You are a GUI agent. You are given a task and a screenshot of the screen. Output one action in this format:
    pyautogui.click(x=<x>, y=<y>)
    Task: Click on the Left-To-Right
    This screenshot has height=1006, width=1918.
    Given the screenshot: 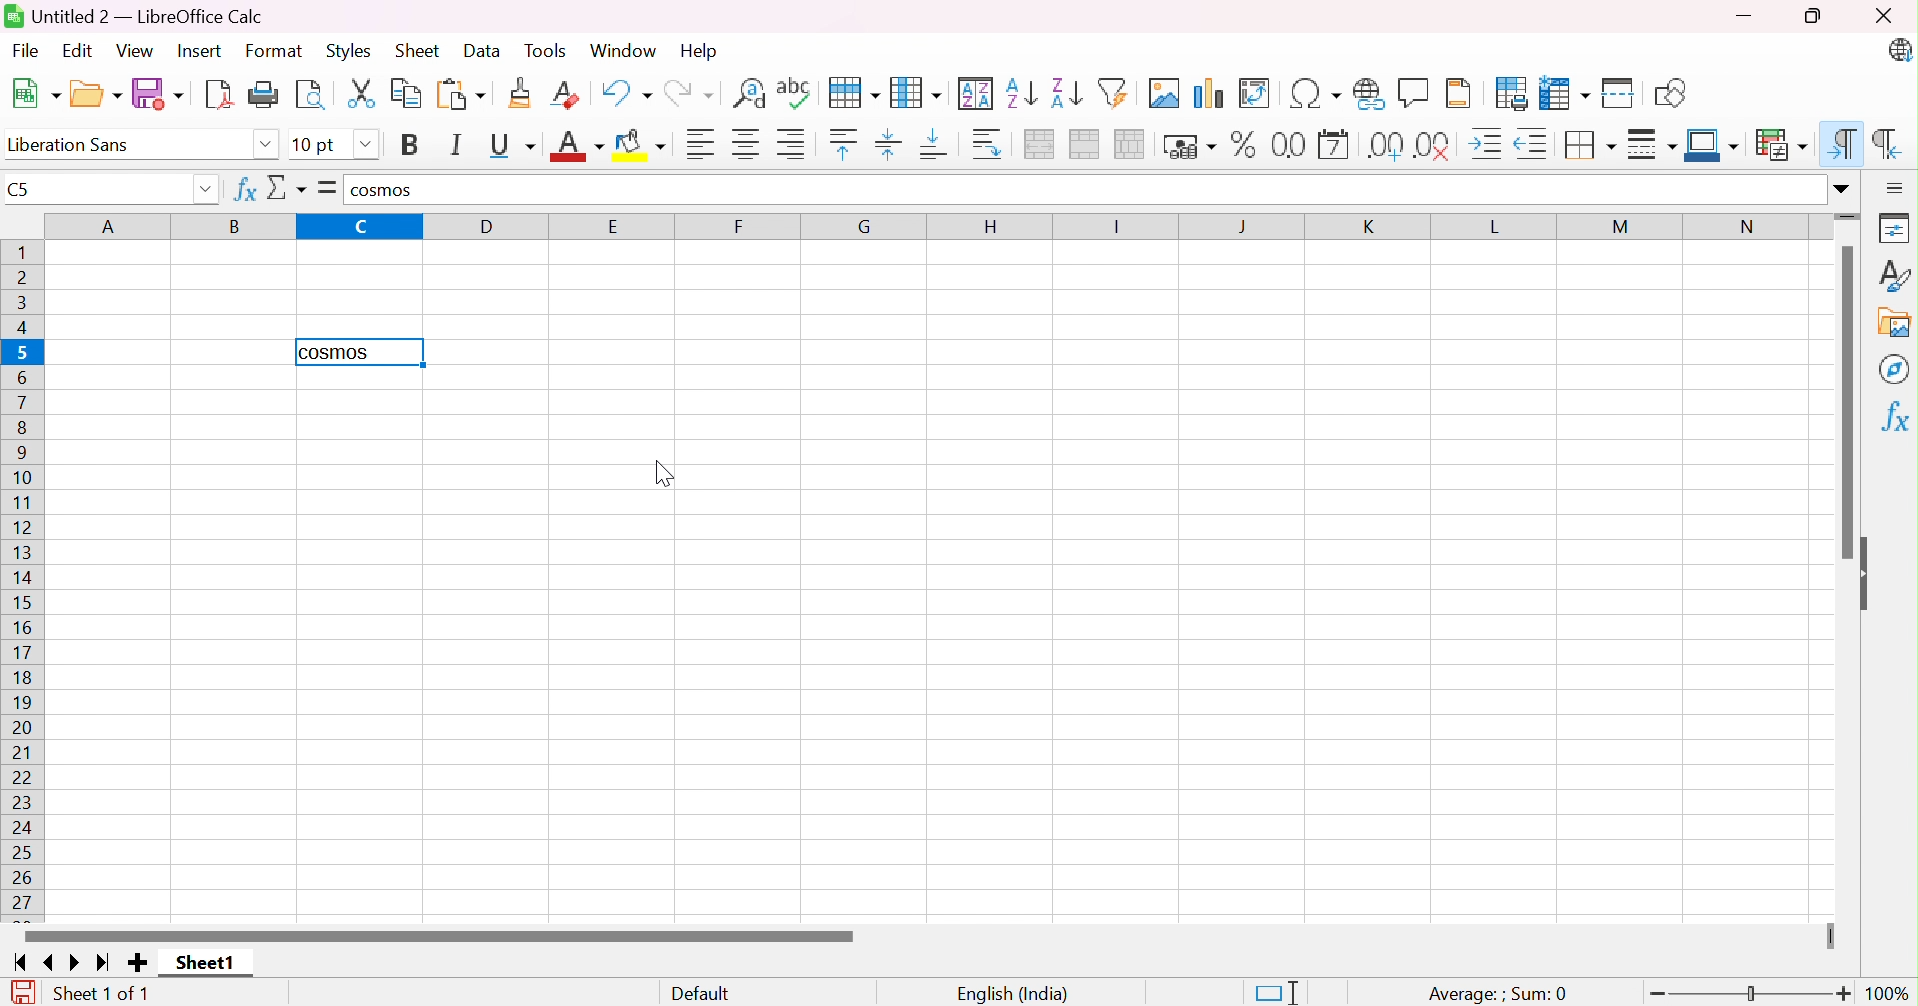 What is the action you would take?
    pyautogui.click(x=1838, y=143)
    